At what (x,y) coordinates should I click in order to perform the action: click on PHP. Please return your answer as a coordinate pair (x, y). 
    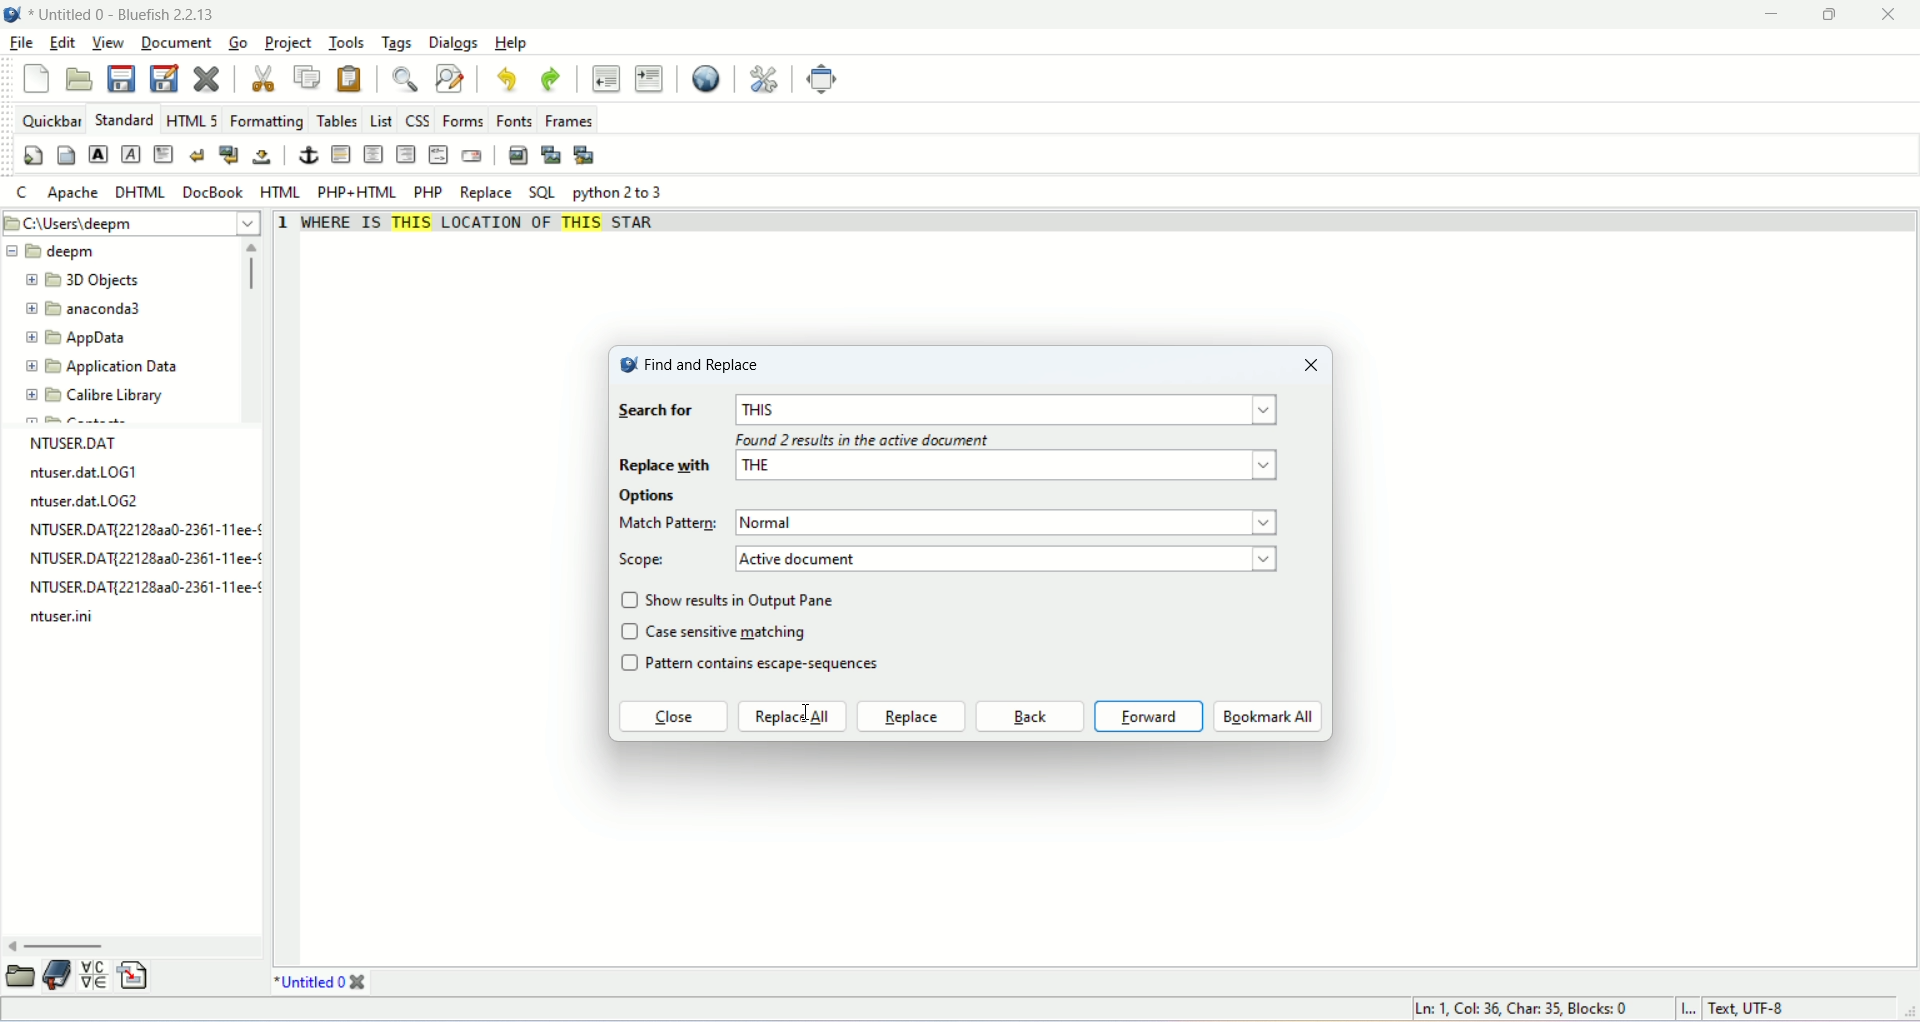
    Looking at the image, I should click on (428, 191).